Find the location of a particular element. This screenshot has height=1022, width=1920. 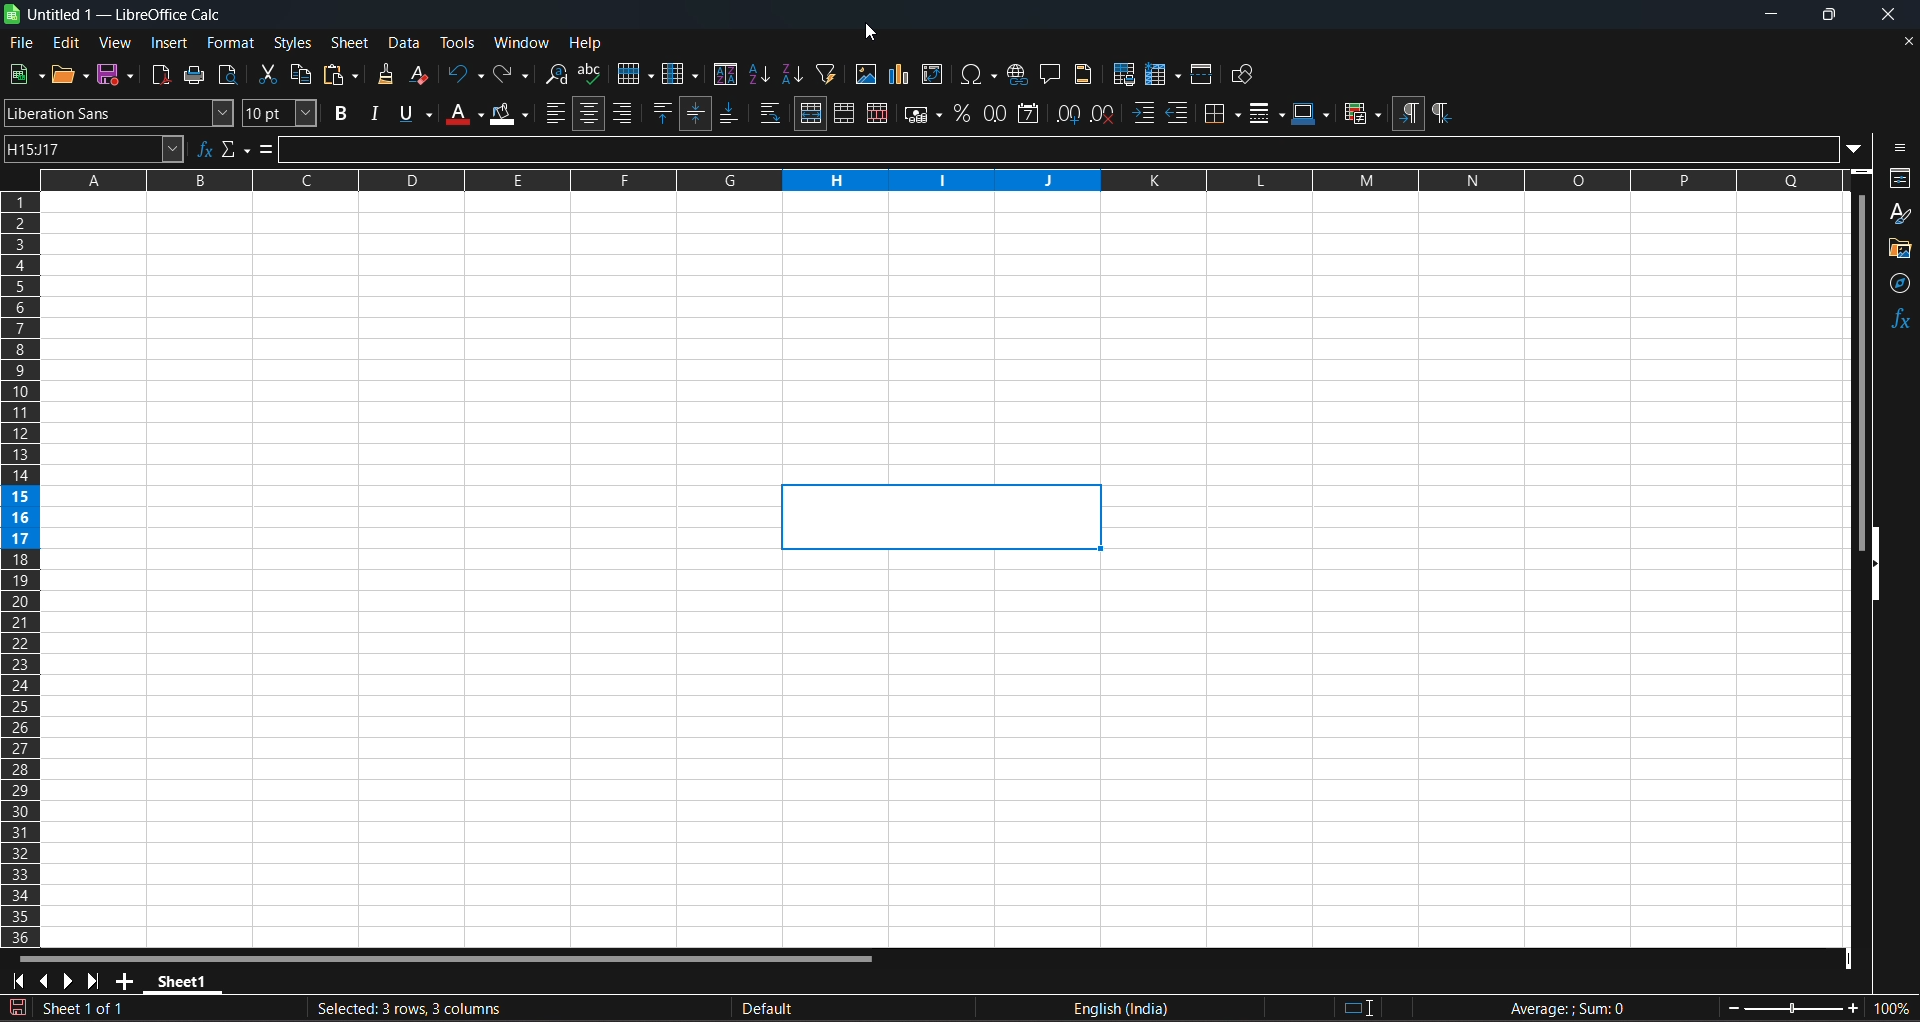

print is located at coordinates (196, 74).